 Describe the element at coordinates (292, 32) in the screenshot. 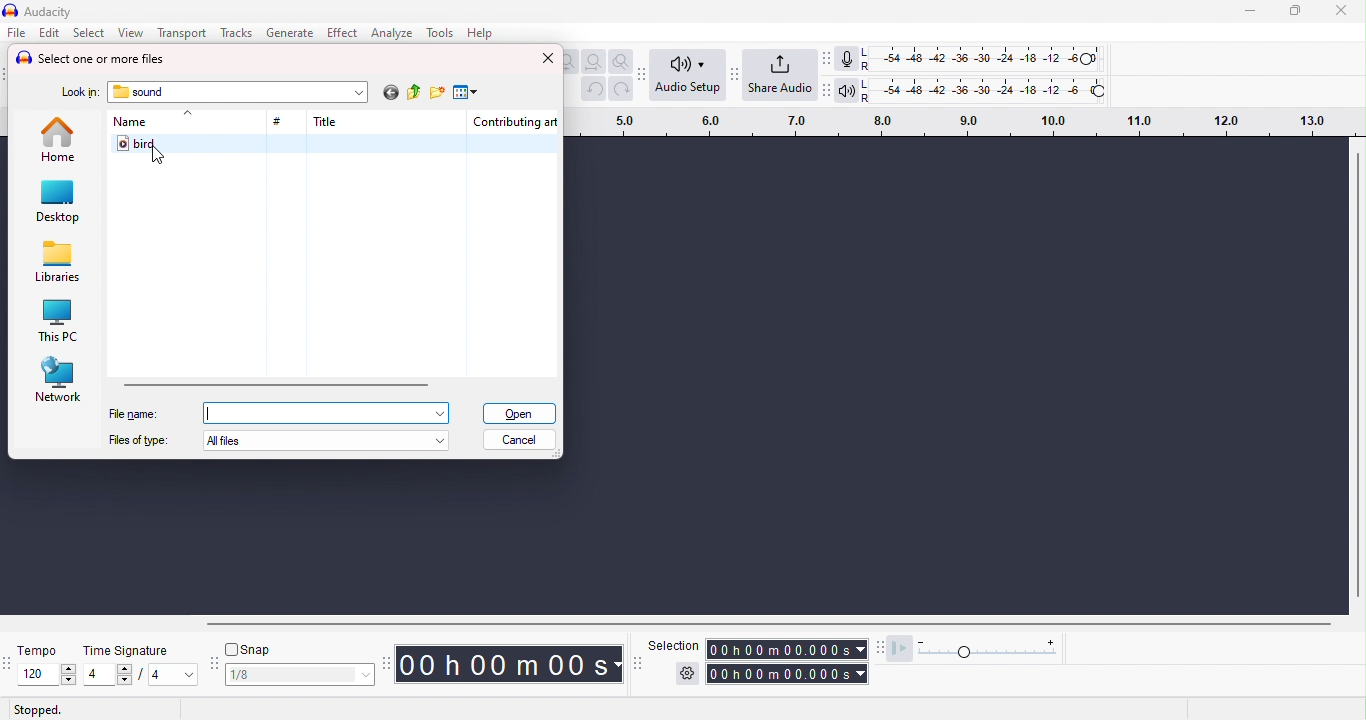

I see `generate` at that location.